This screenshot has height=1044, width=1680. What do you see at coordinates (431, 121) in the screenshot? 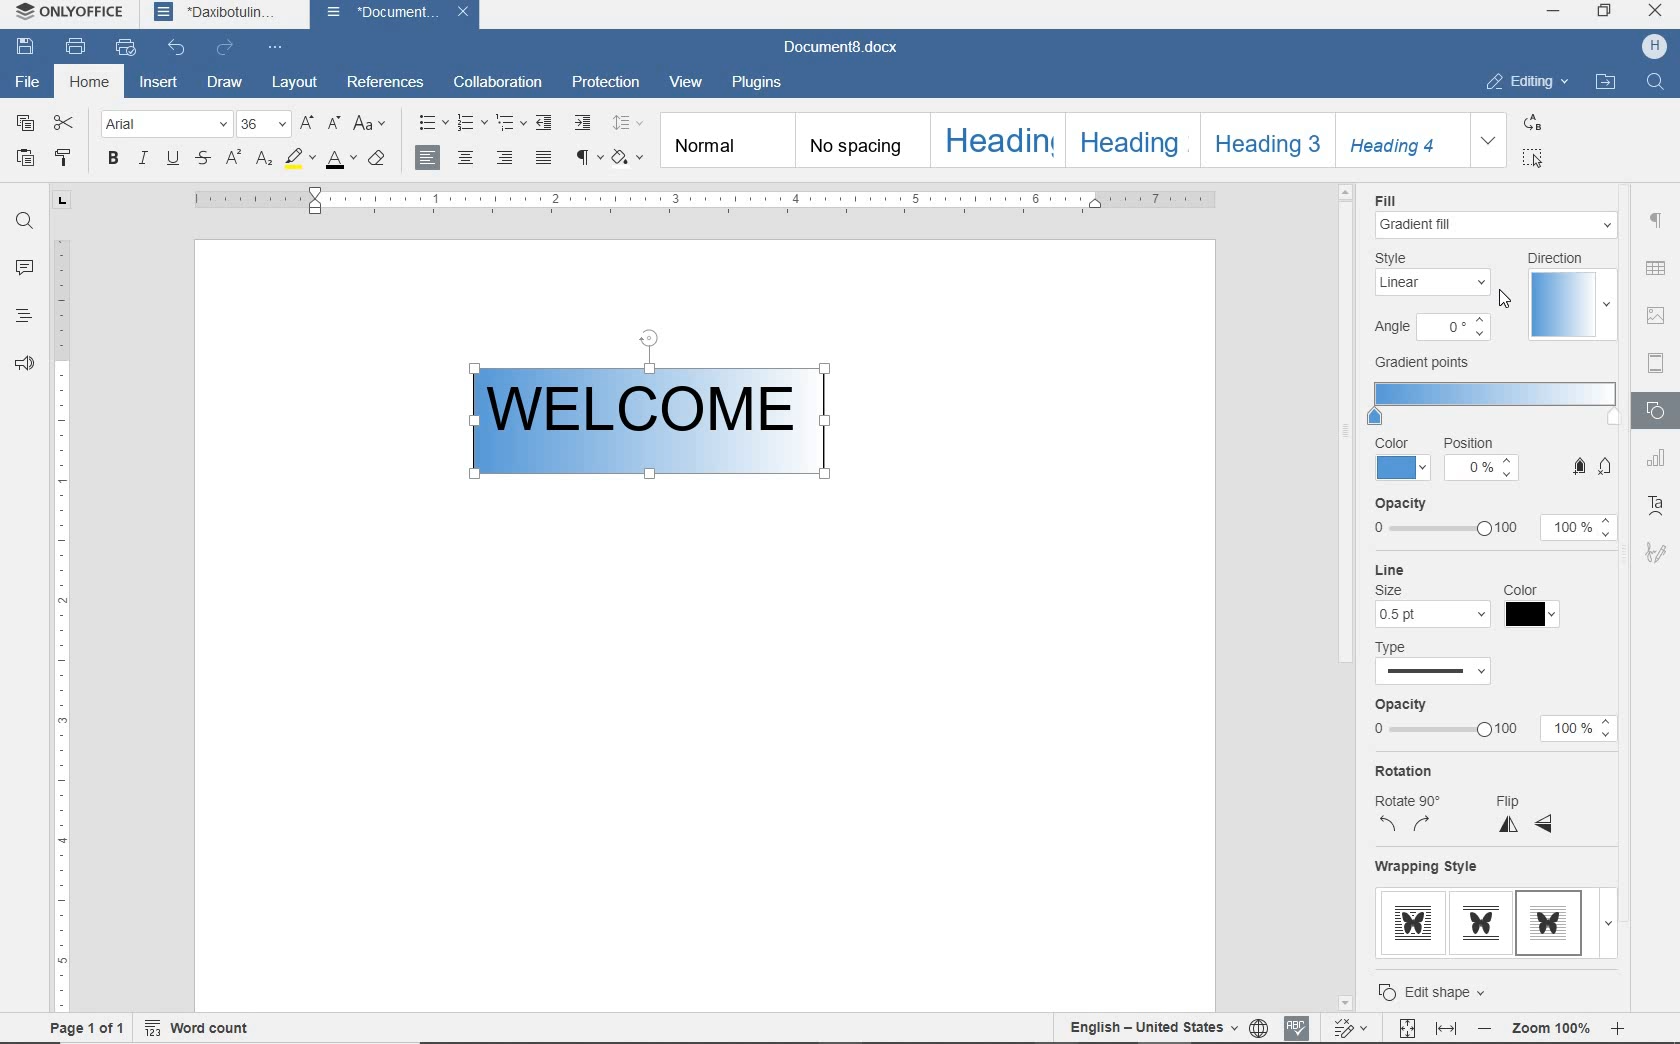
I see `BULLETS` at bounding box center [431, 121].